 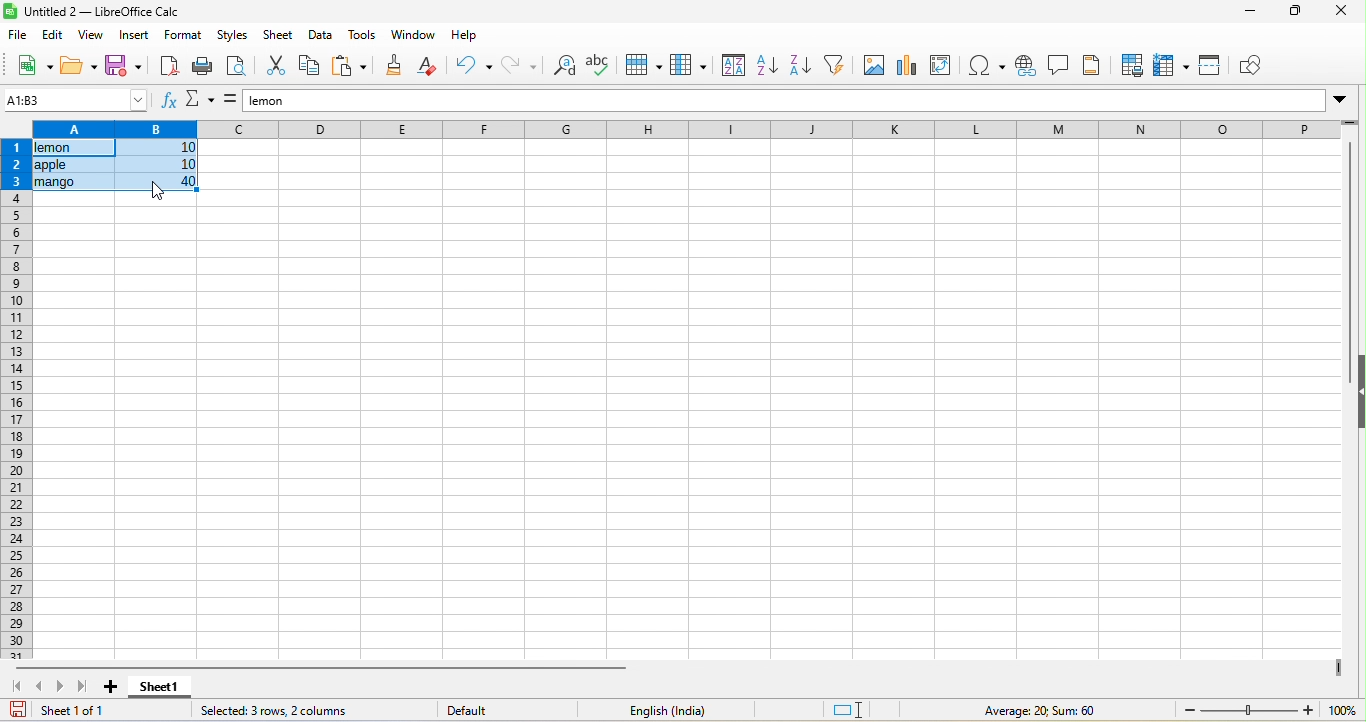 I want to click on sort ascending, so click(x=770, y=67).